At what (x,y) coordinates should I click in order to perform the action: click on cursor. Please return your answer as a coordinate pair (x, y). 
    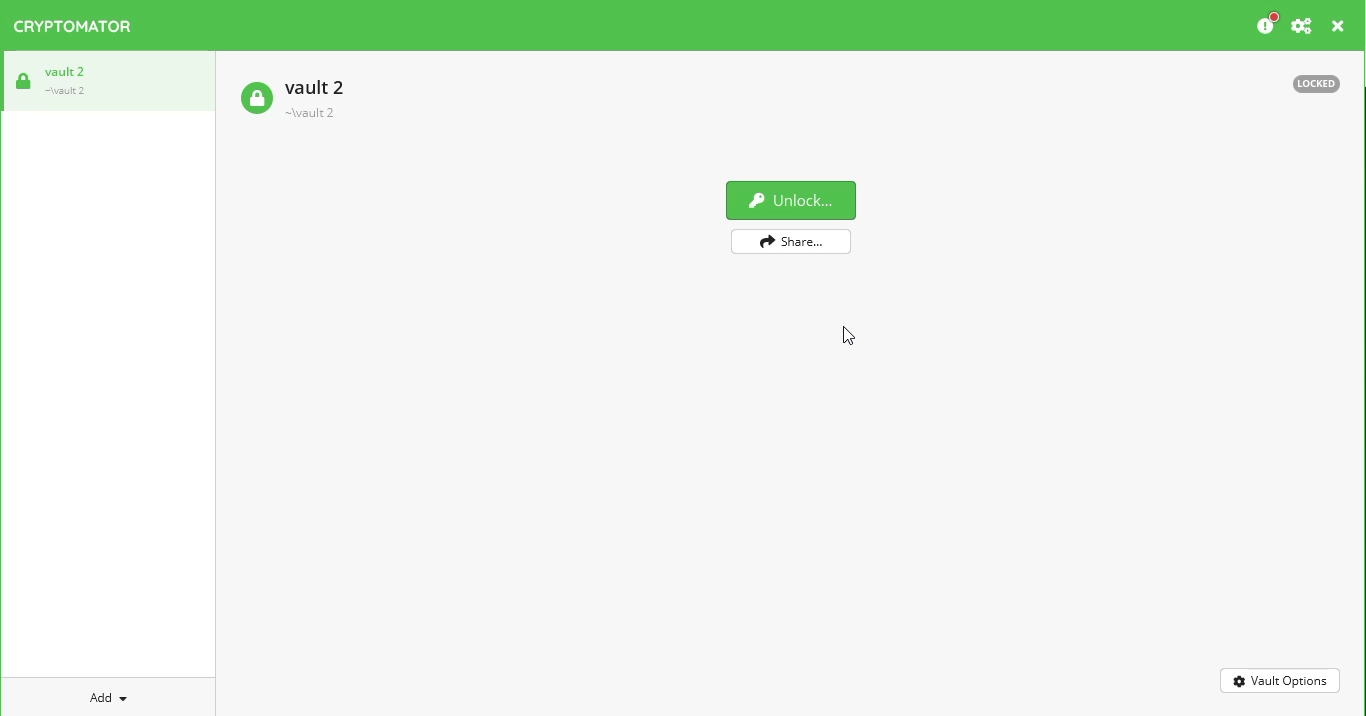
    Looking at the image, I should click on (848, 335).